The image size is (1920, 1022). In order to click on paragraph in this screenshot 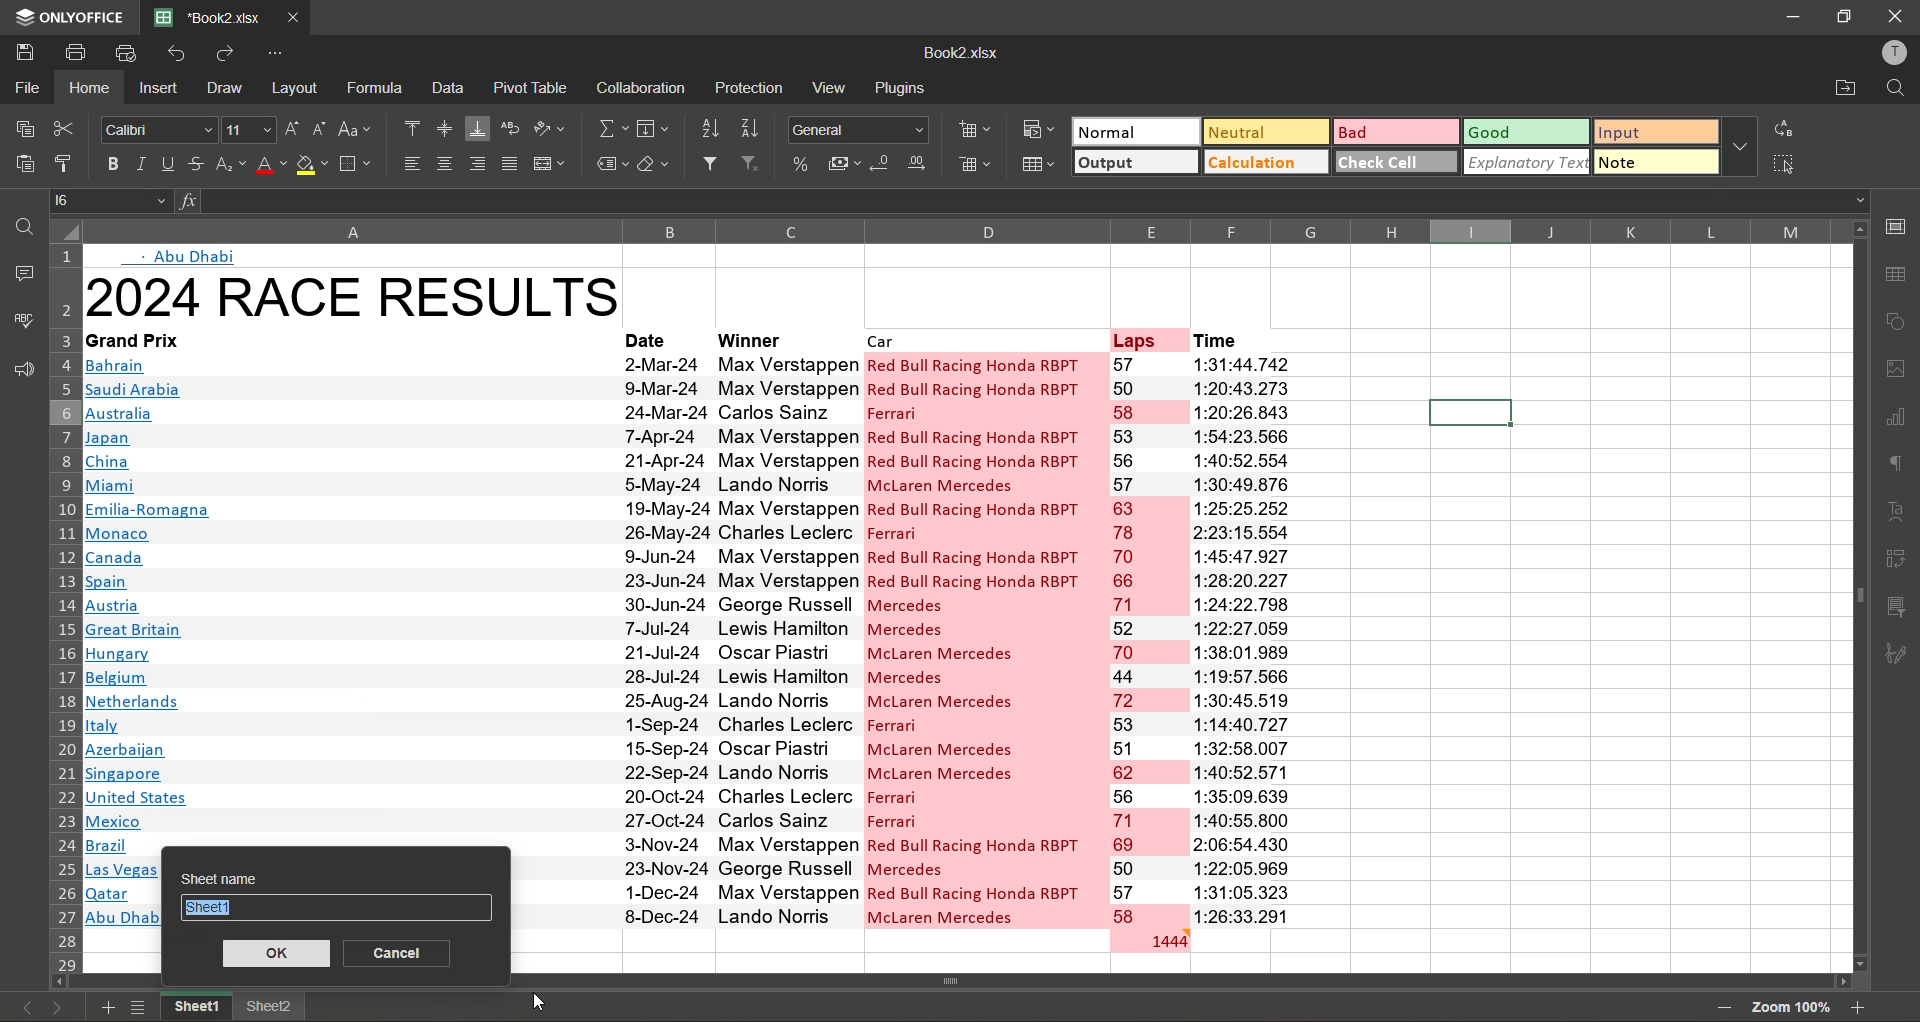, I will do `click(1898, 467)`.